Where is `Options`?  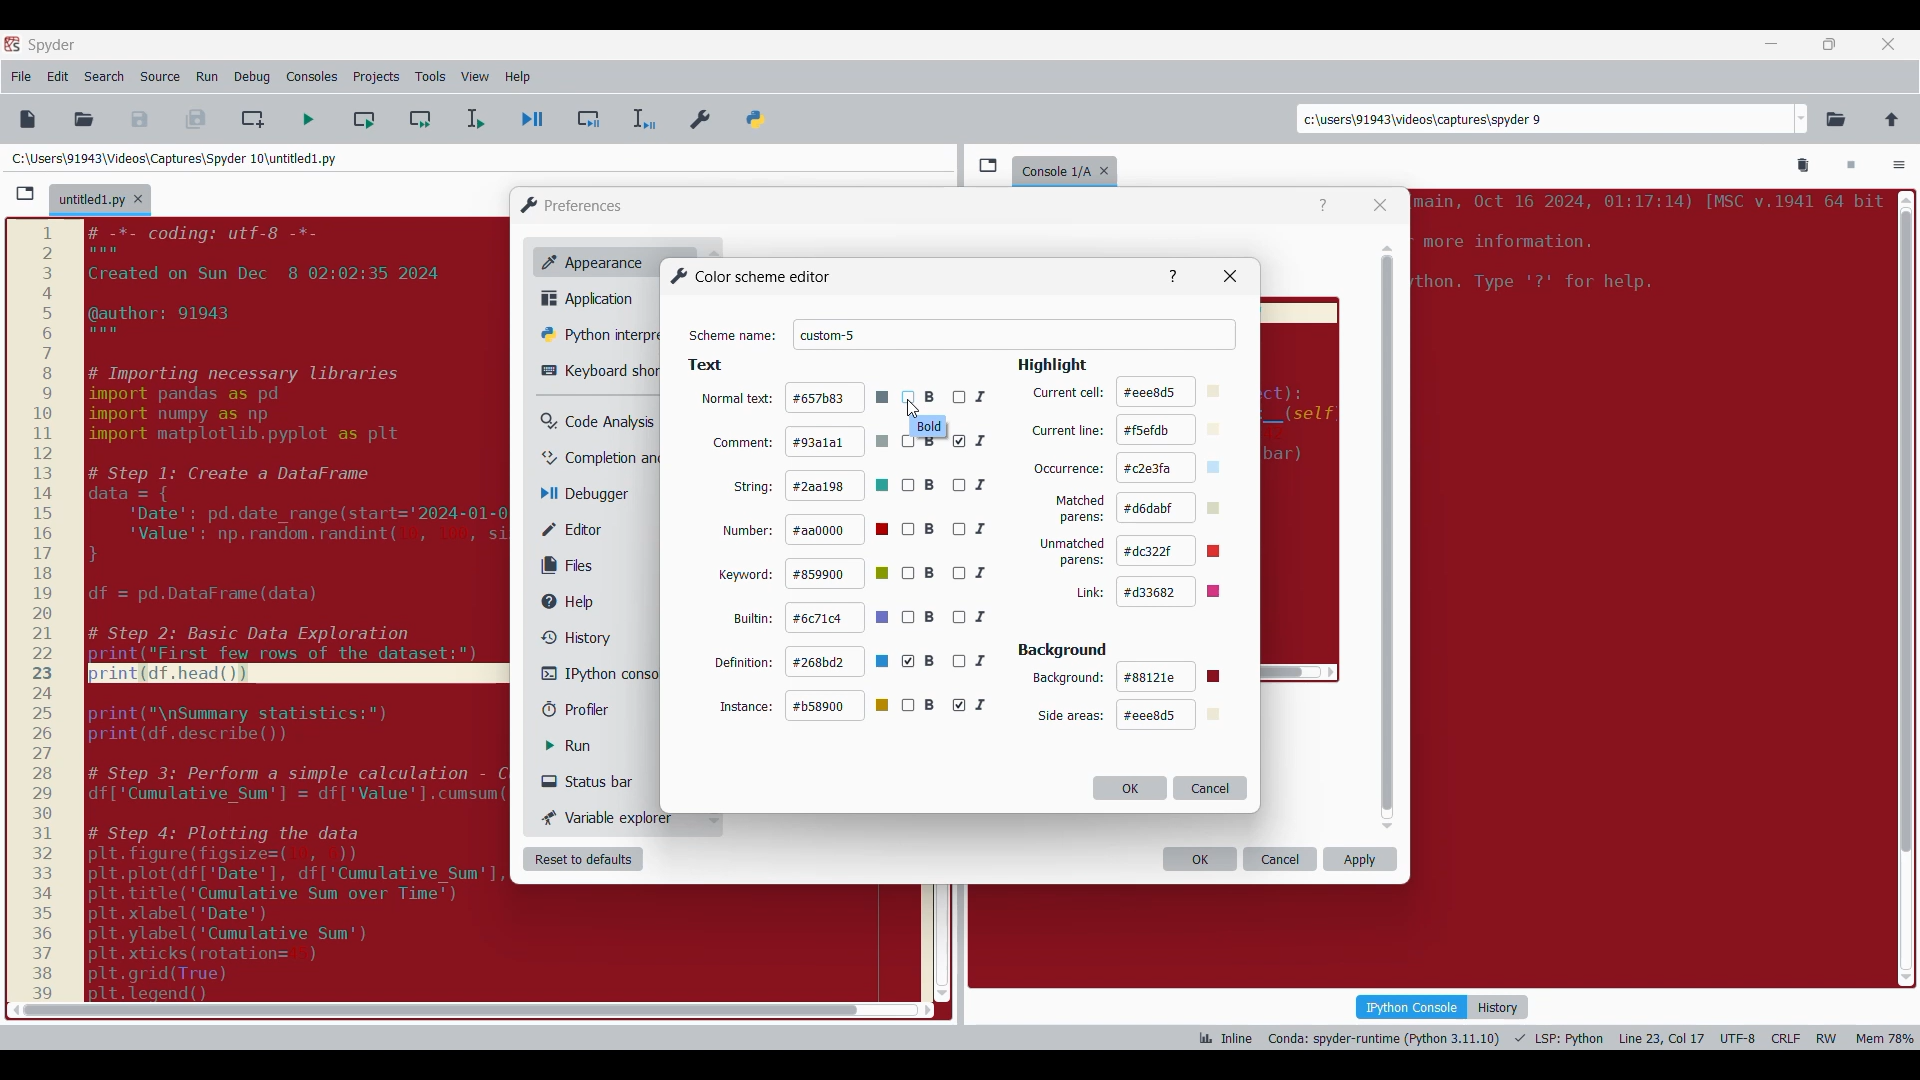
Options is located at coordinates (1899, 167).